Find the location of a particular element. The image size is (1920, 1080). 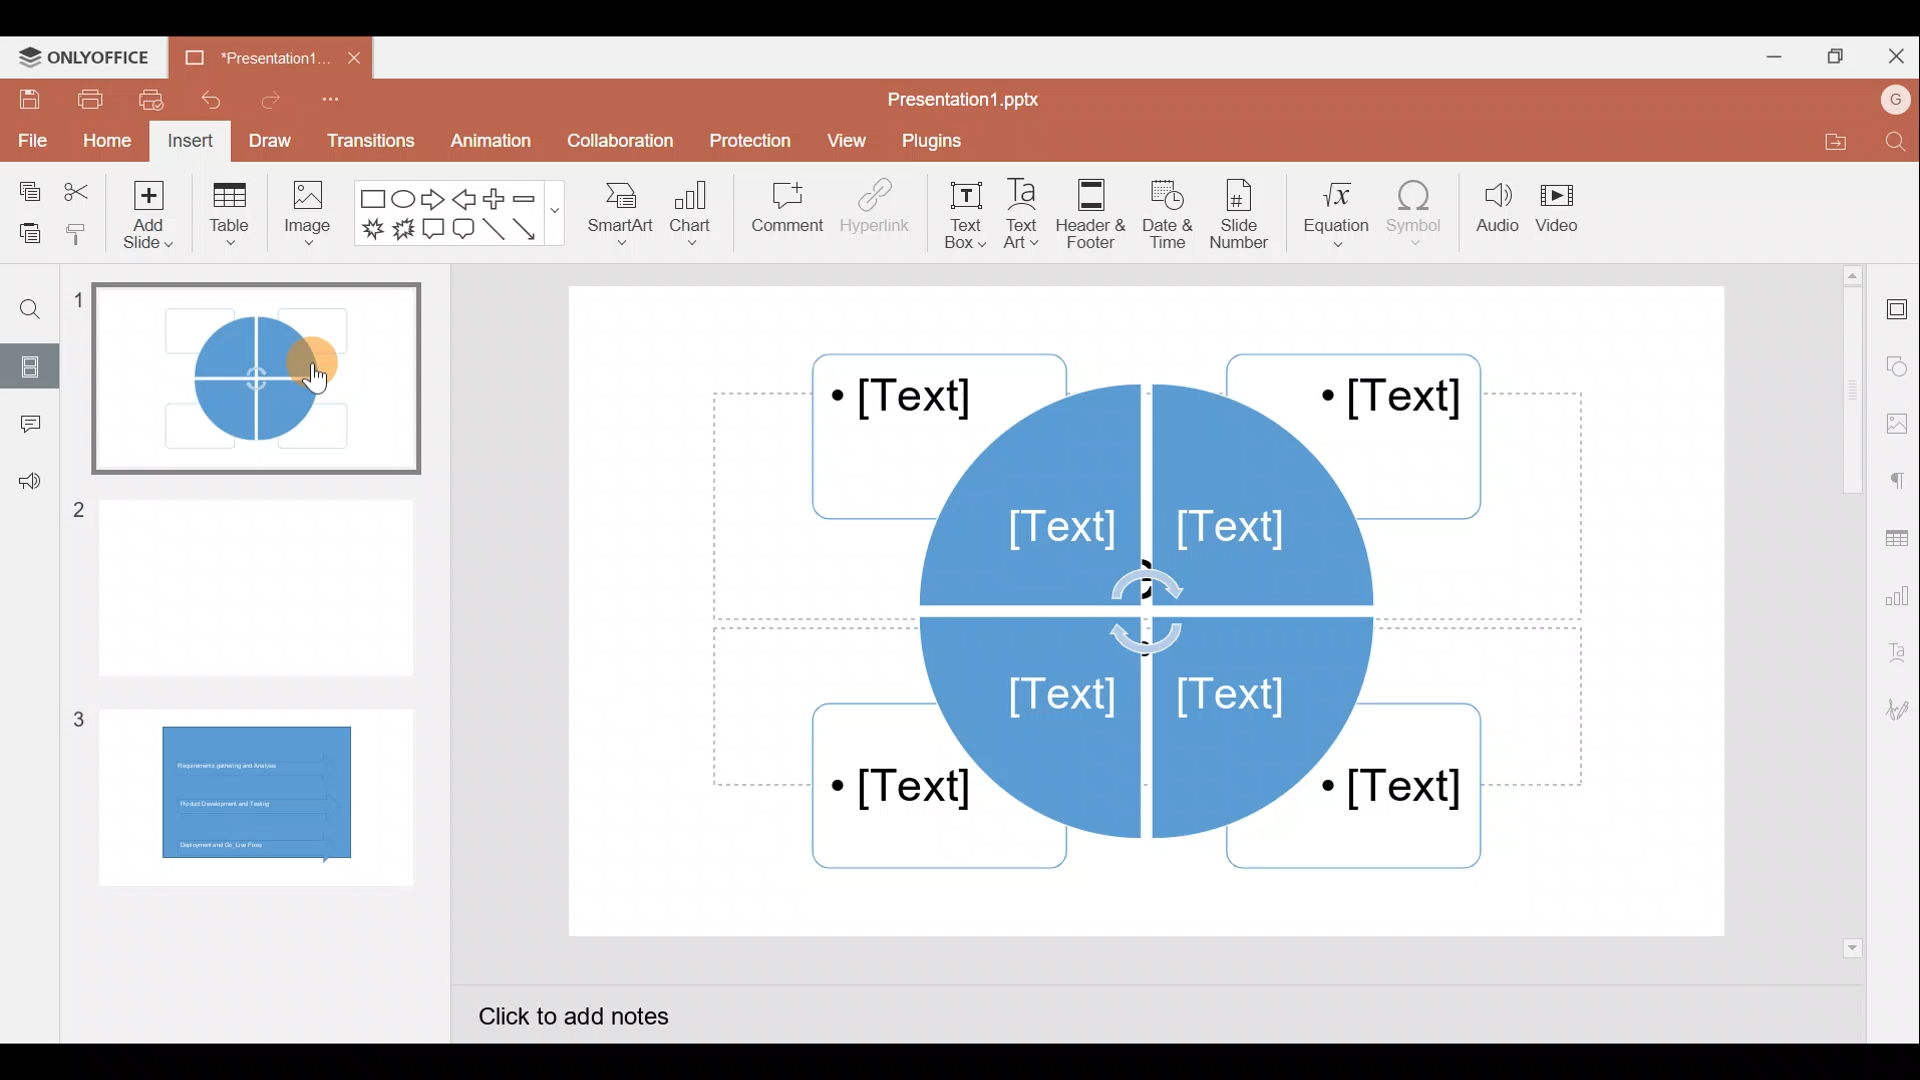

Left arrow is located at coordinates (463, 200).